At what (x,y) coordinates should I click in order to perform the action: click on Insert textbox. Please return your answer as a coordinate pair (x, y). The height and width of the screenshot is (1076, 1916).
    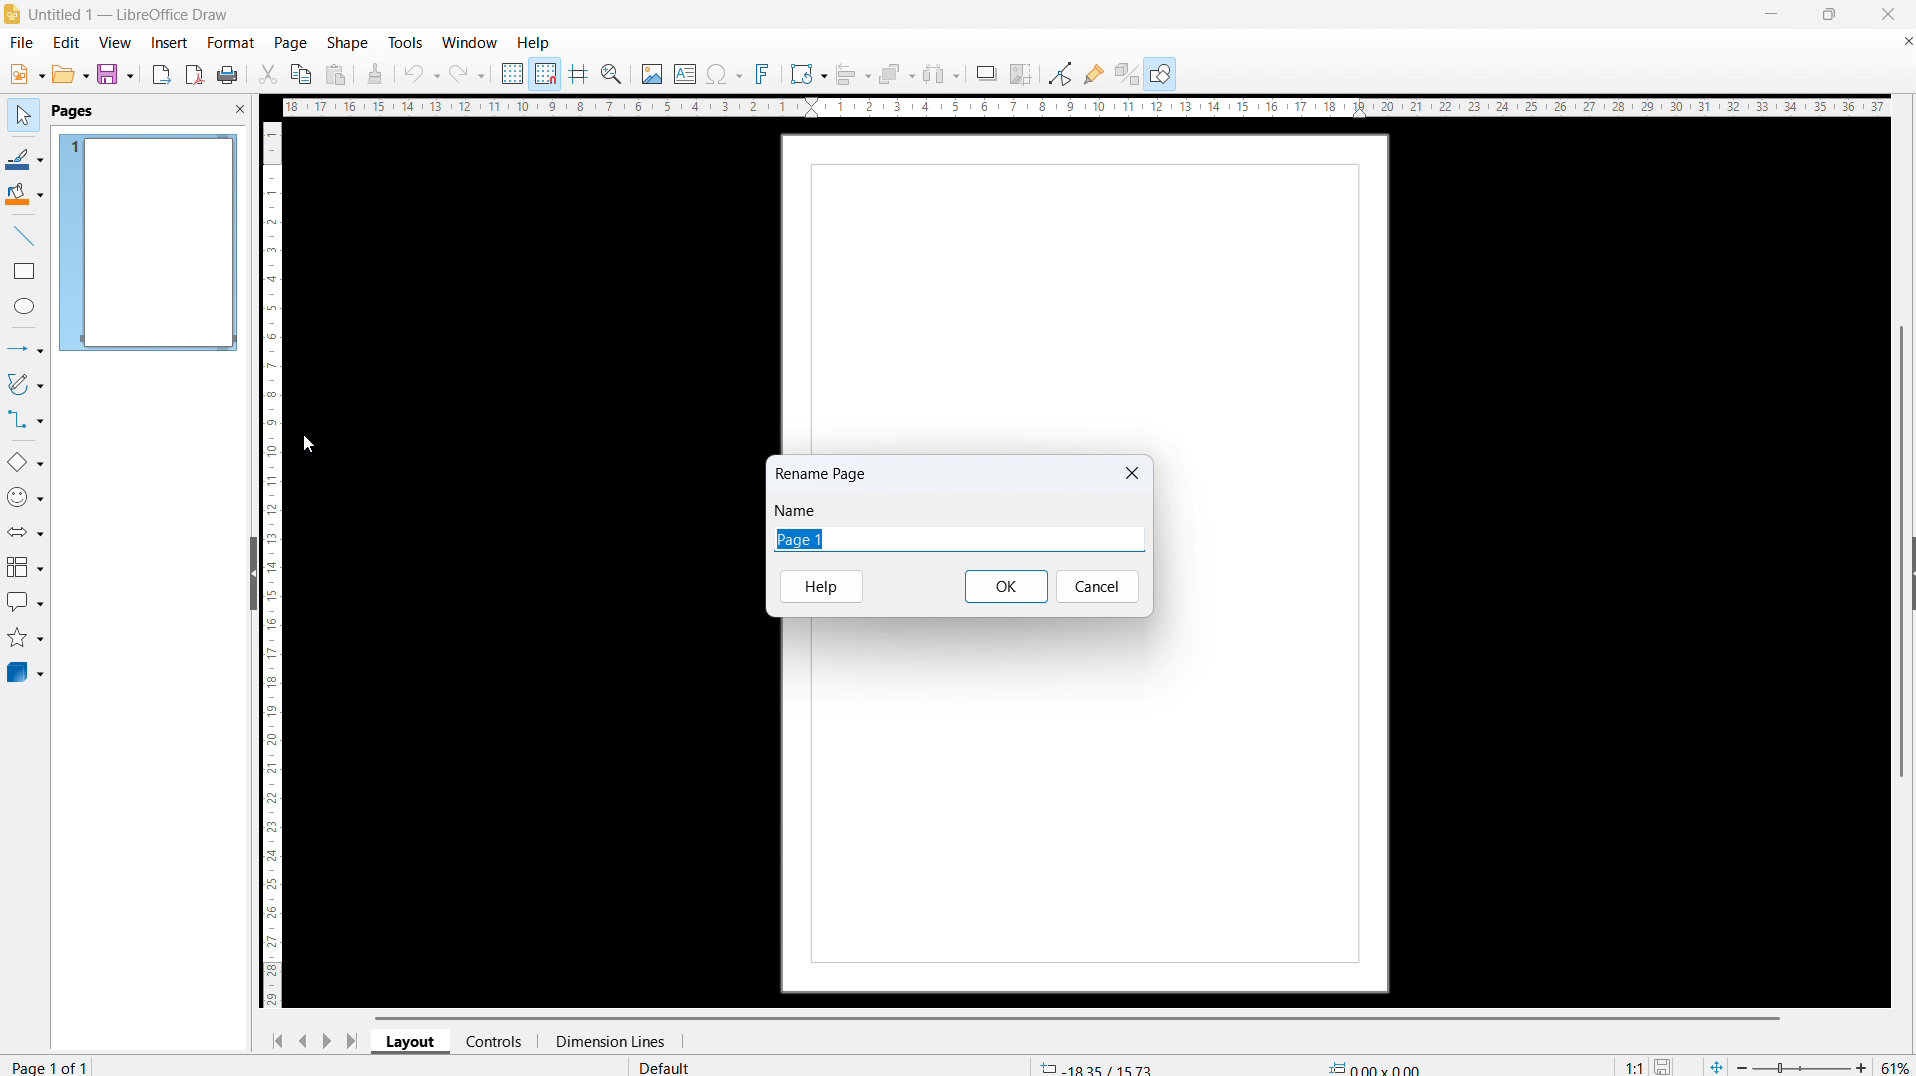
    Looking at the image, I should click on (686, 74).